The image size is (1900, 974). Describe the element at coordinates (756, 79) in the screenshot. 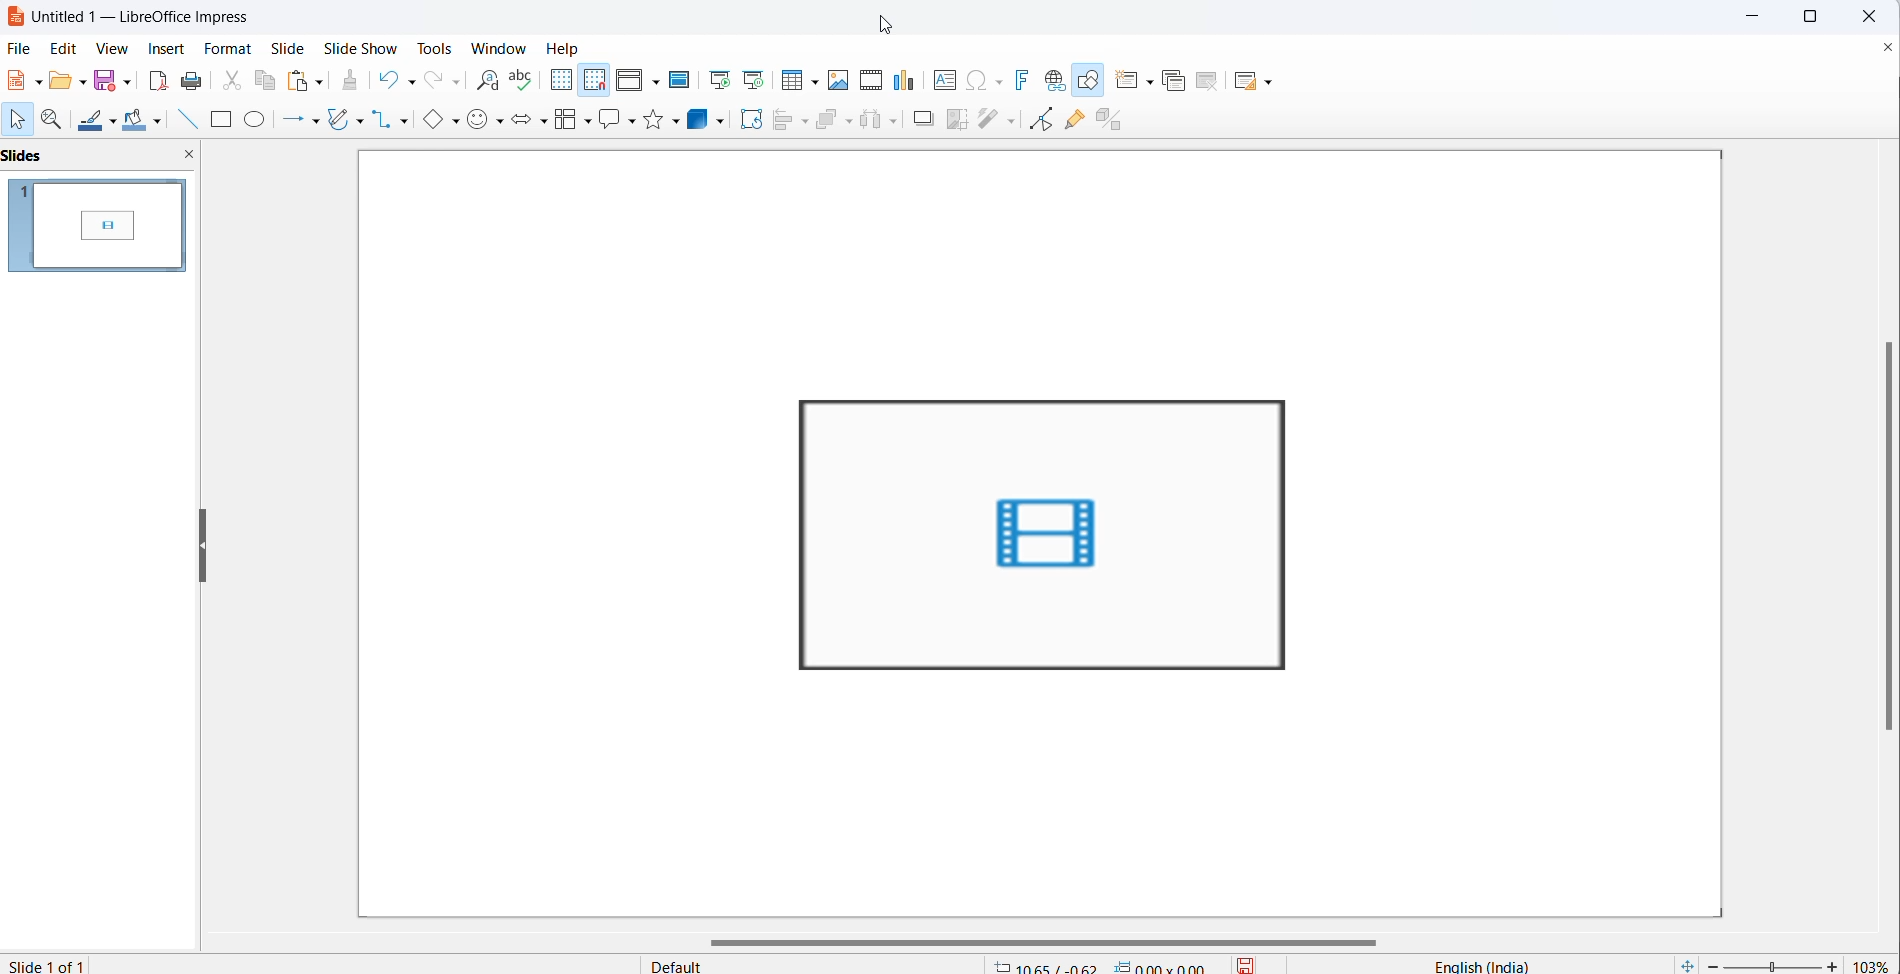

I see `start from current slide` at that location.